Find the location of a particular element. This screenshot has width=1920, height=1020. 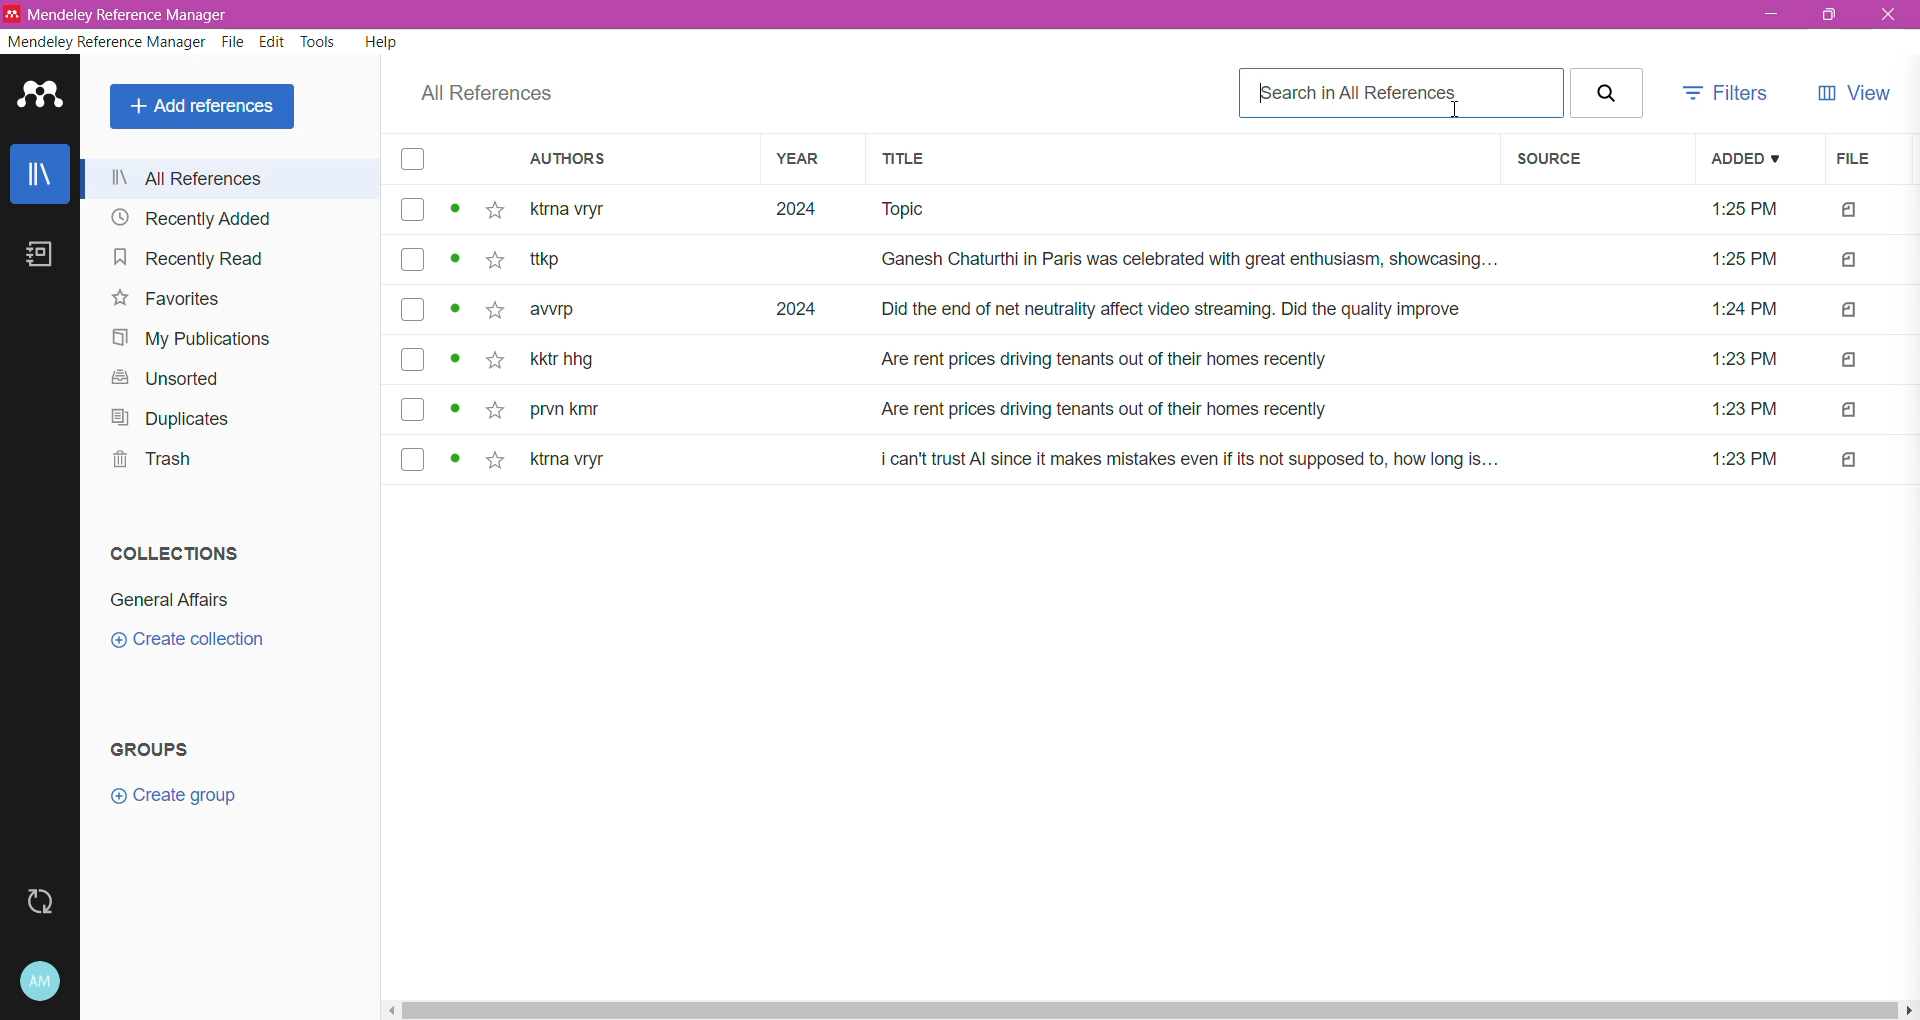

file type is located at coordinates (1852, 212).